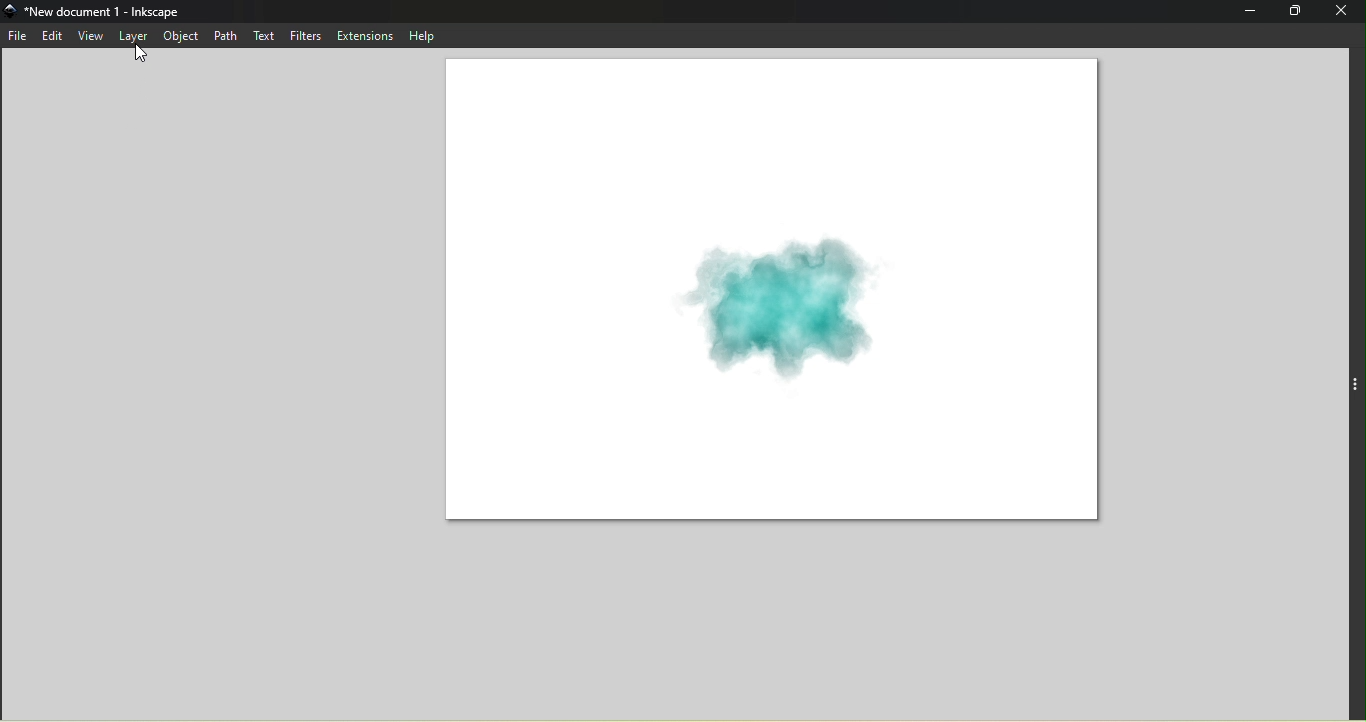  Describe the element at coordinates (1343, 12) in the screenshot. I see `Close` at that location.